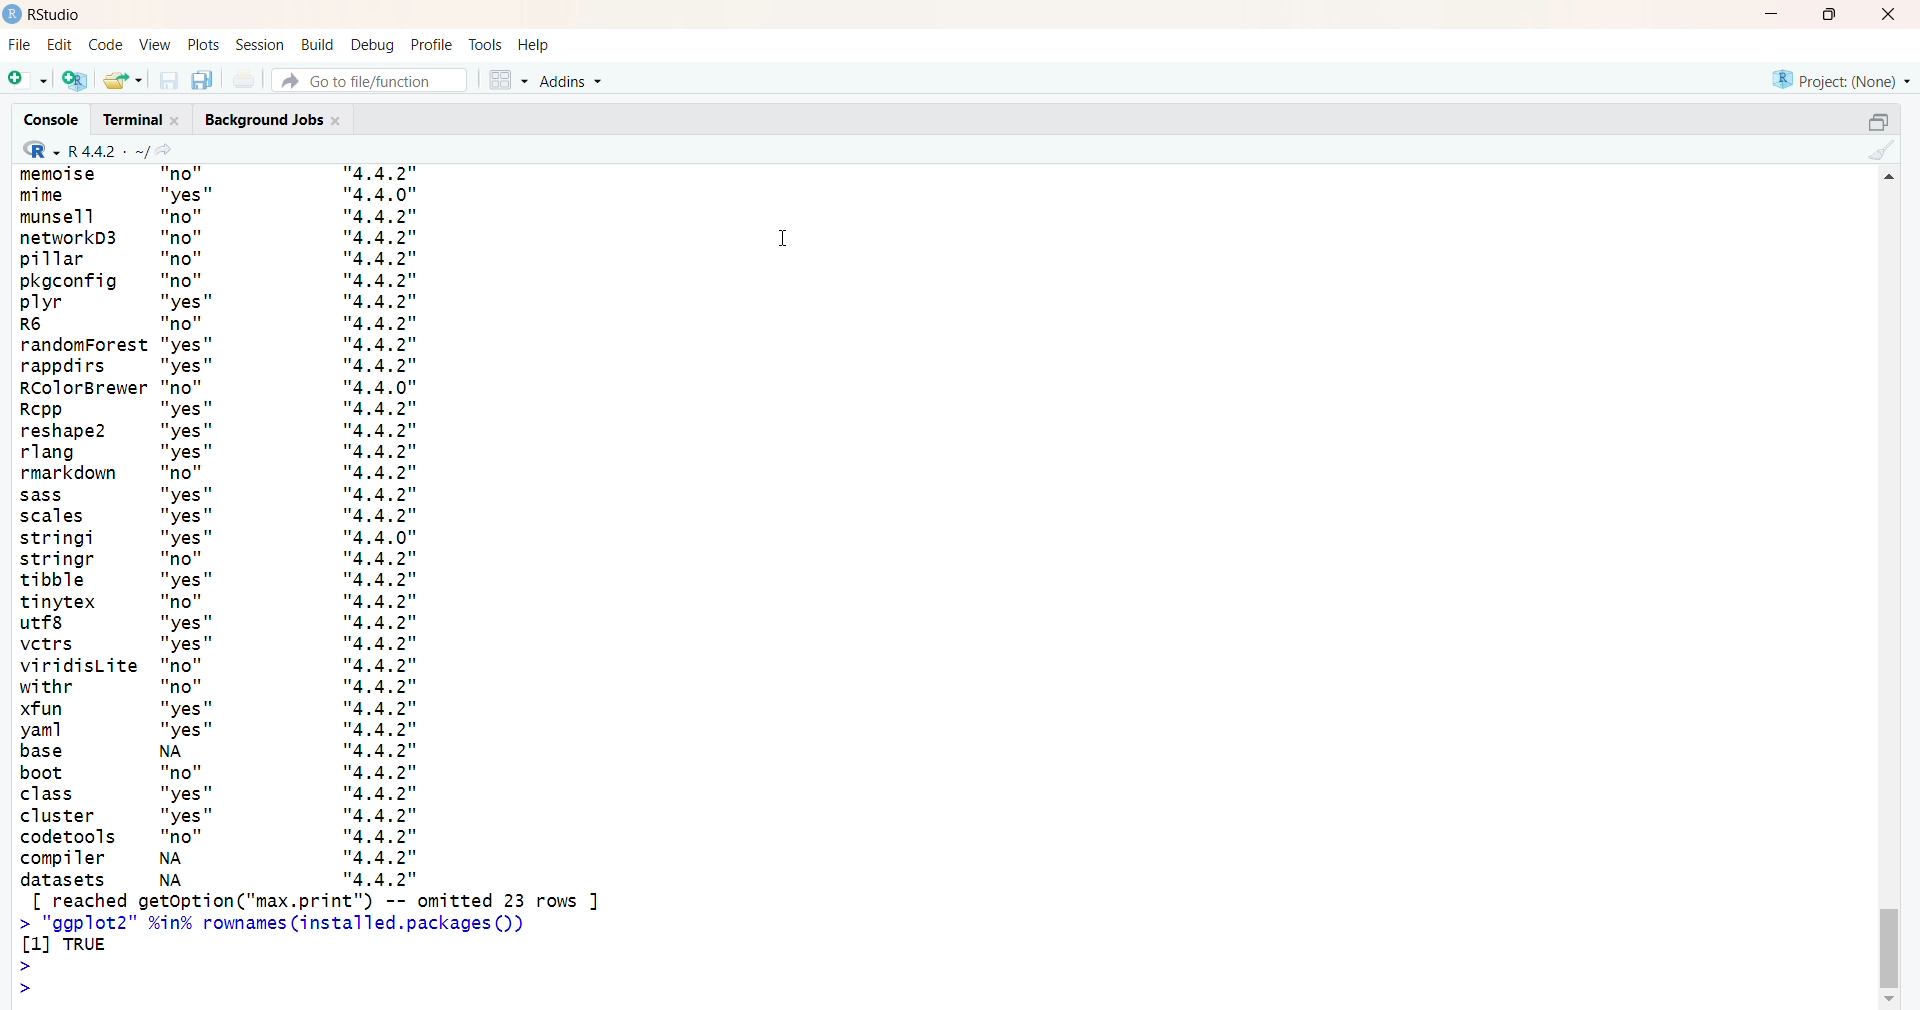  Describe the element at coordinates (784, 238) in the screenshot. I see `cursor` at that location.